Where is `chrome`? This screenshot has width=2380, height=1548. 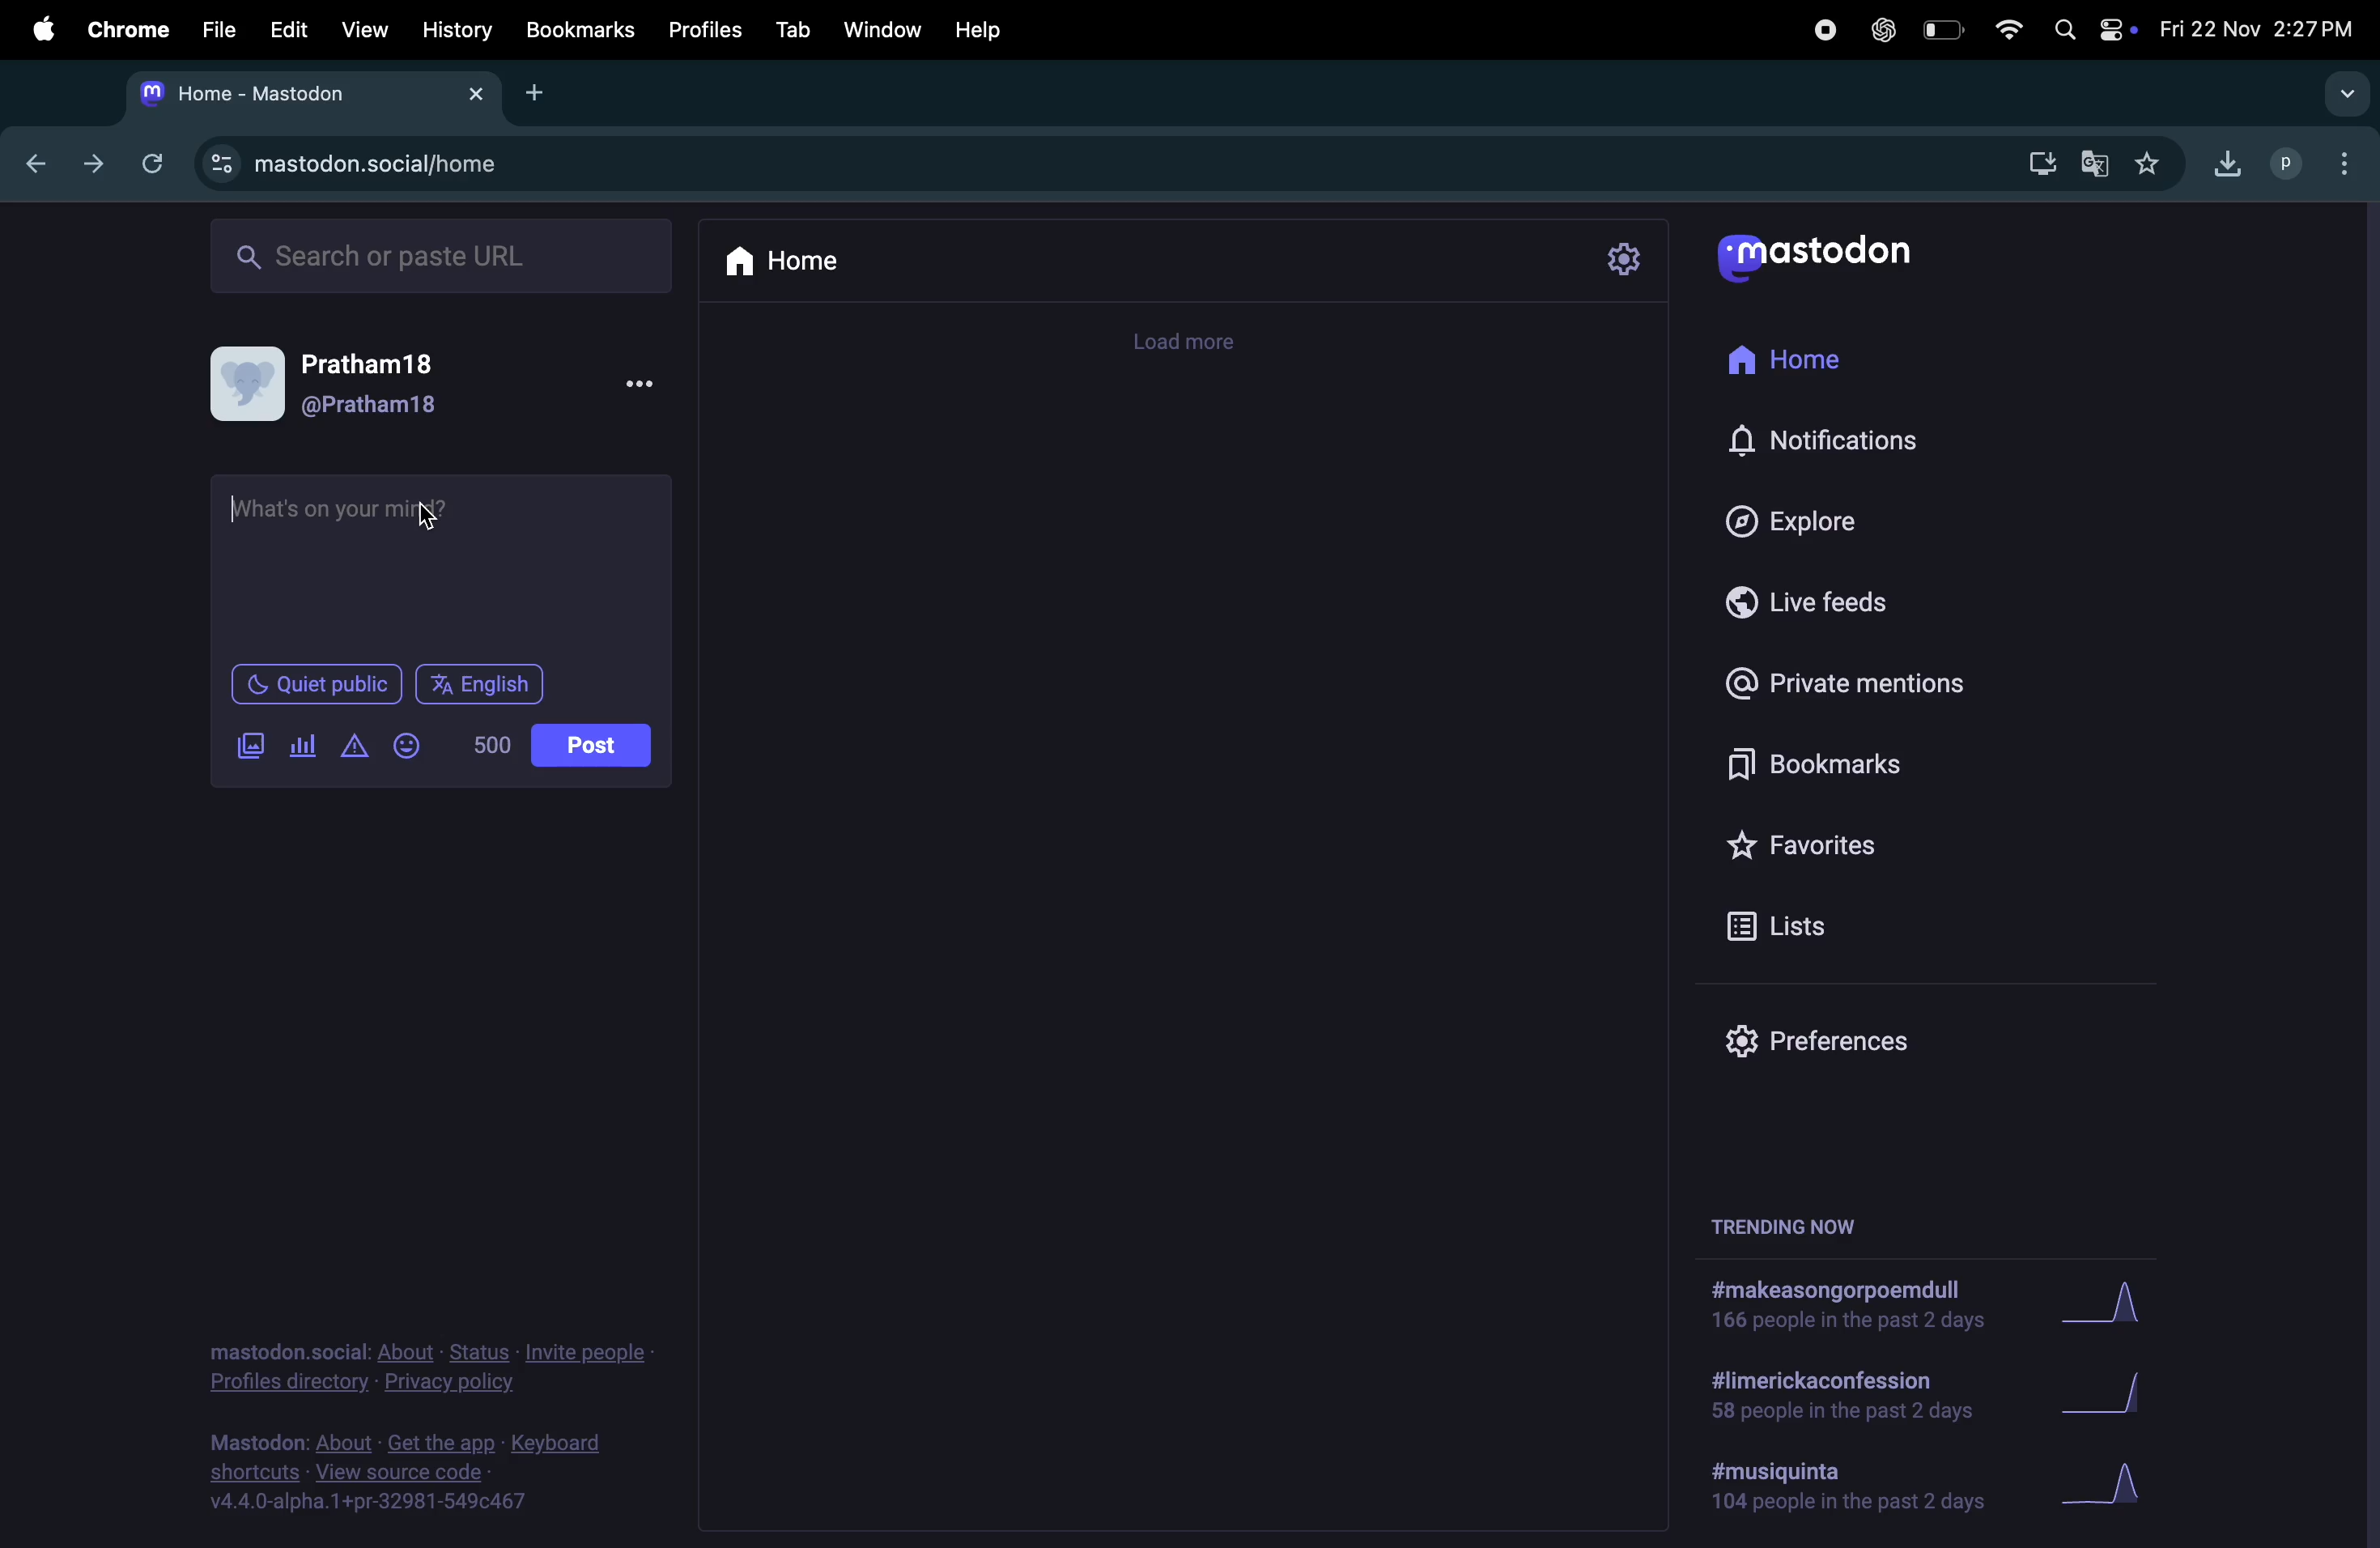 chrome is located at coordinates (128, 28).